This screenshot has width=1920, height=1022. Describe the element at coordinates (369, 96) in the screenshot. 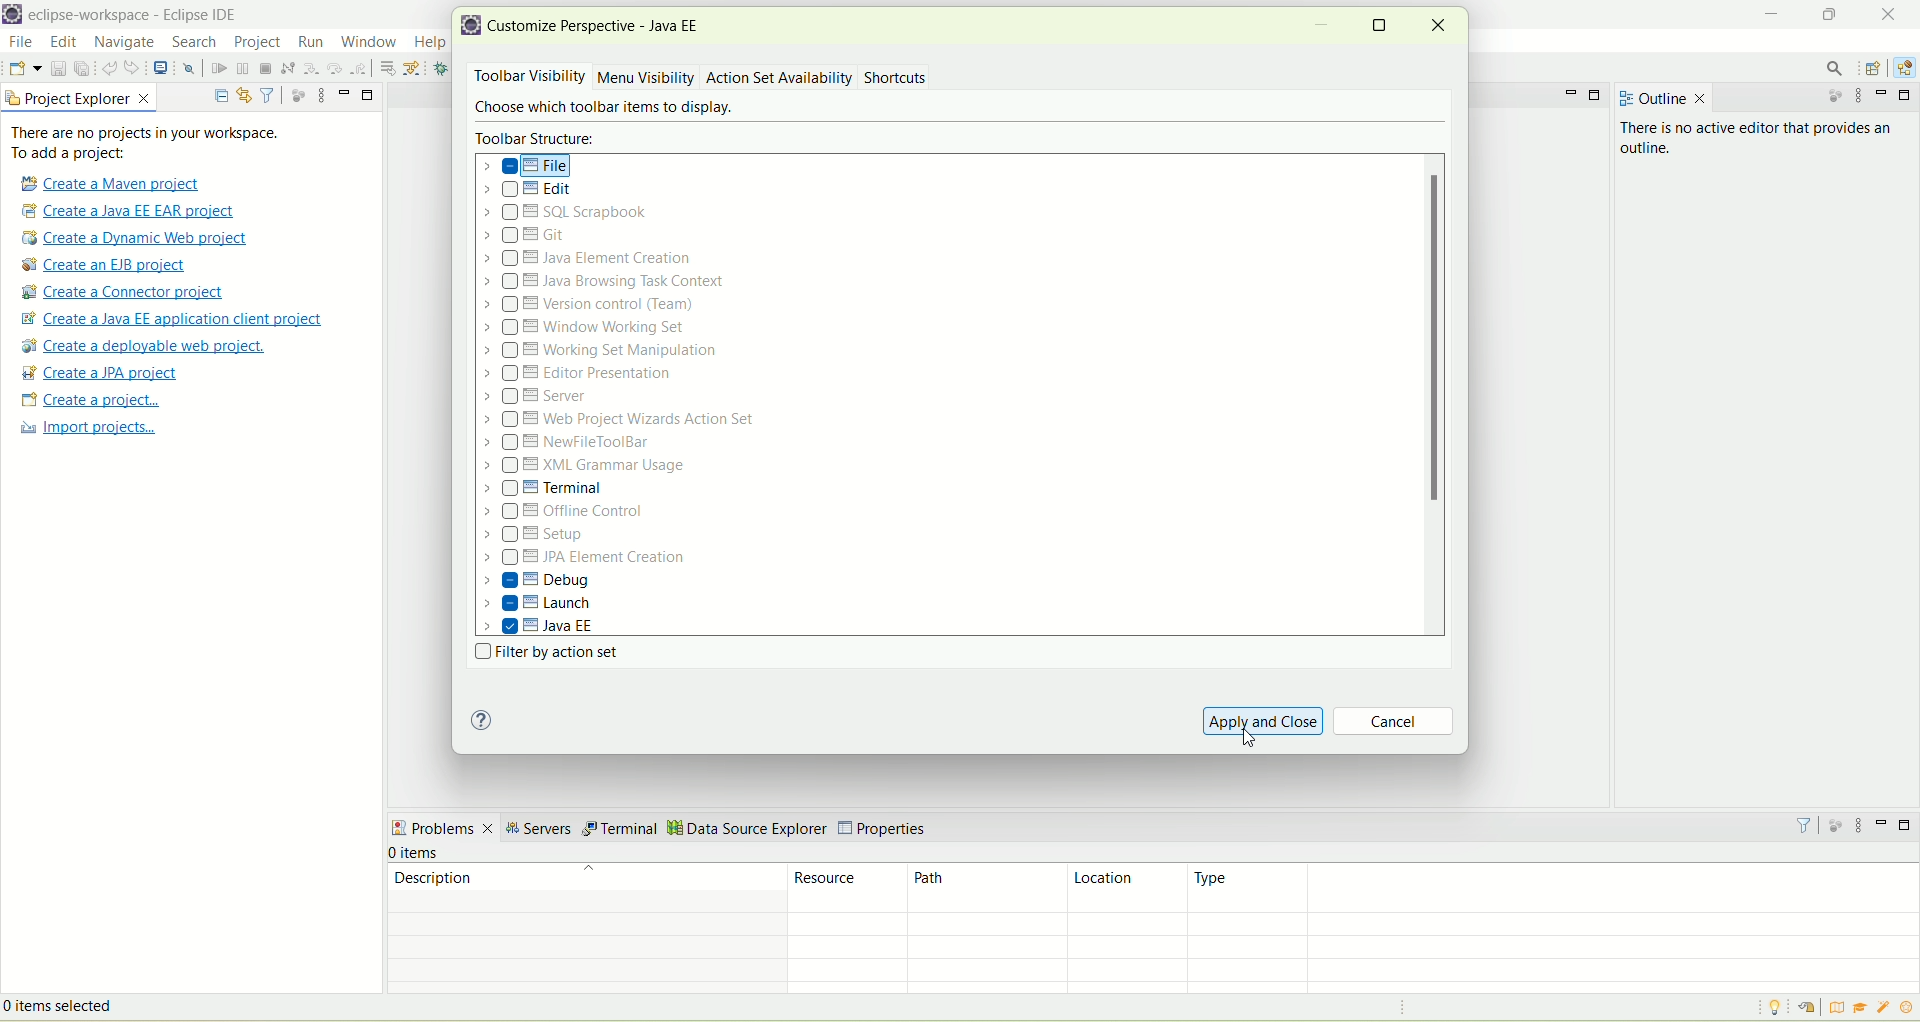

I see `maximize` at that location.